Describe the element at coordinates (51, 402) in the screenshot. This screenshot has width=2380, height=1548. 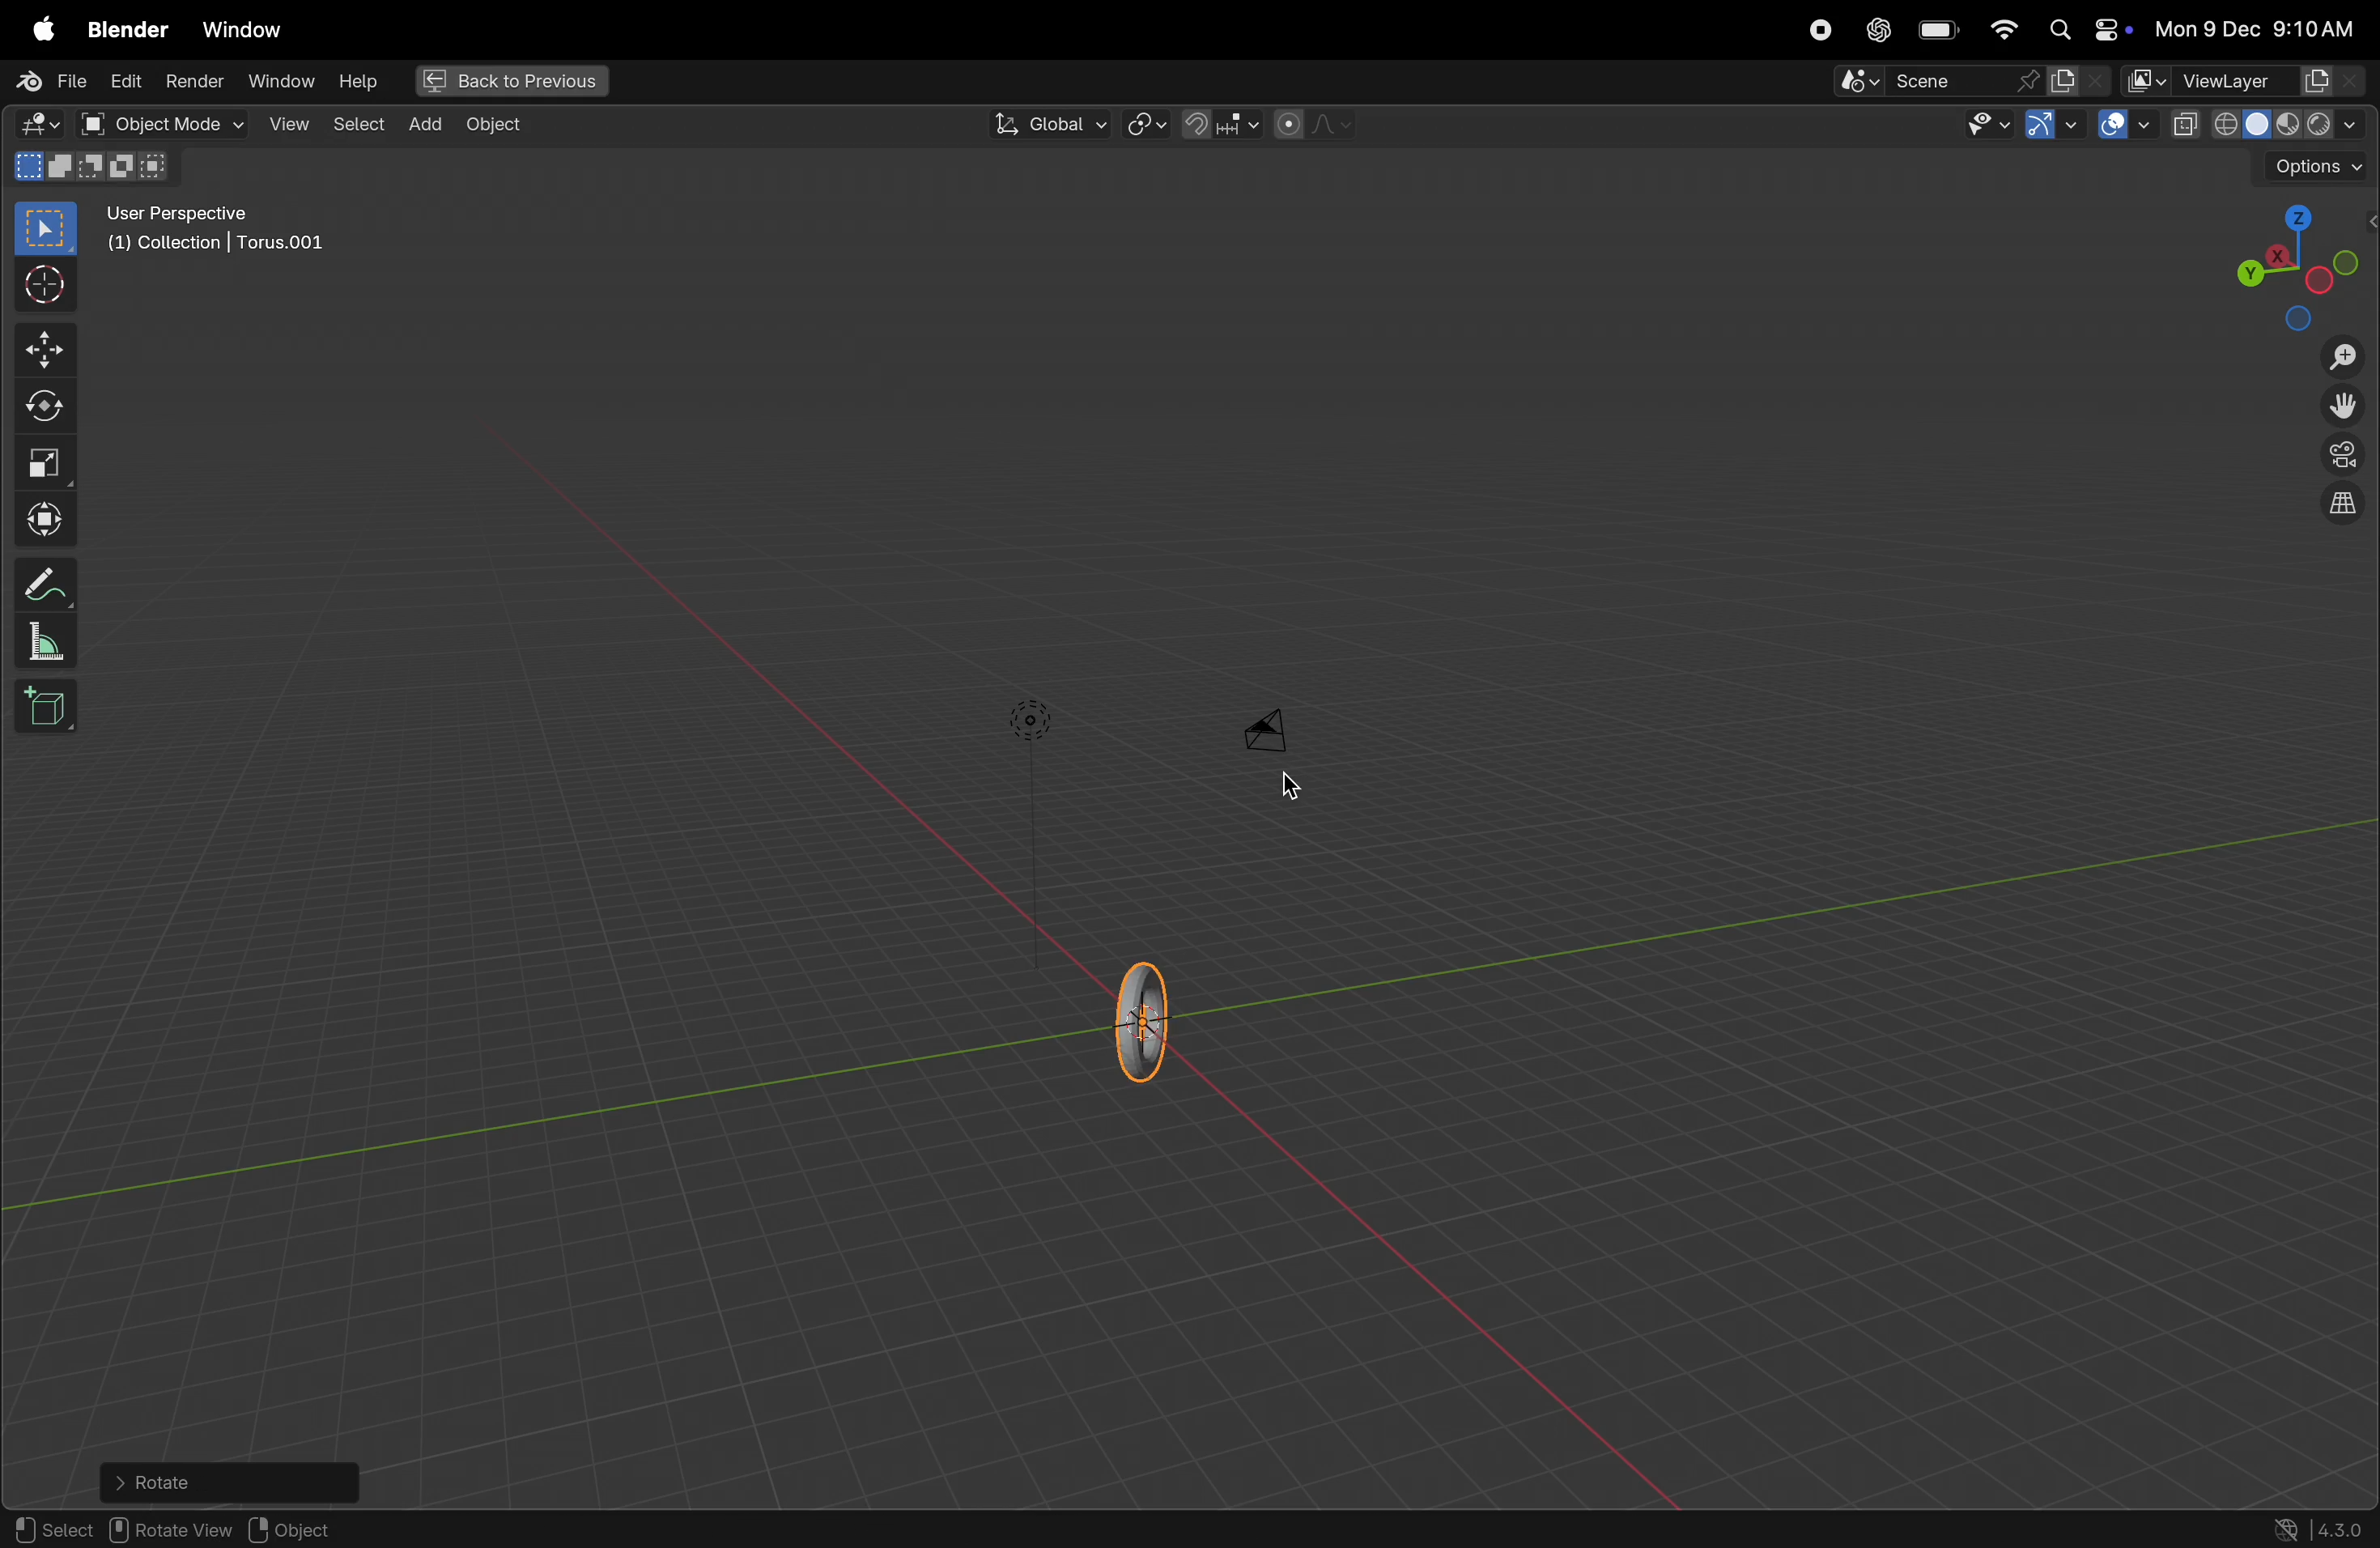
I see `rotate ` at that location.